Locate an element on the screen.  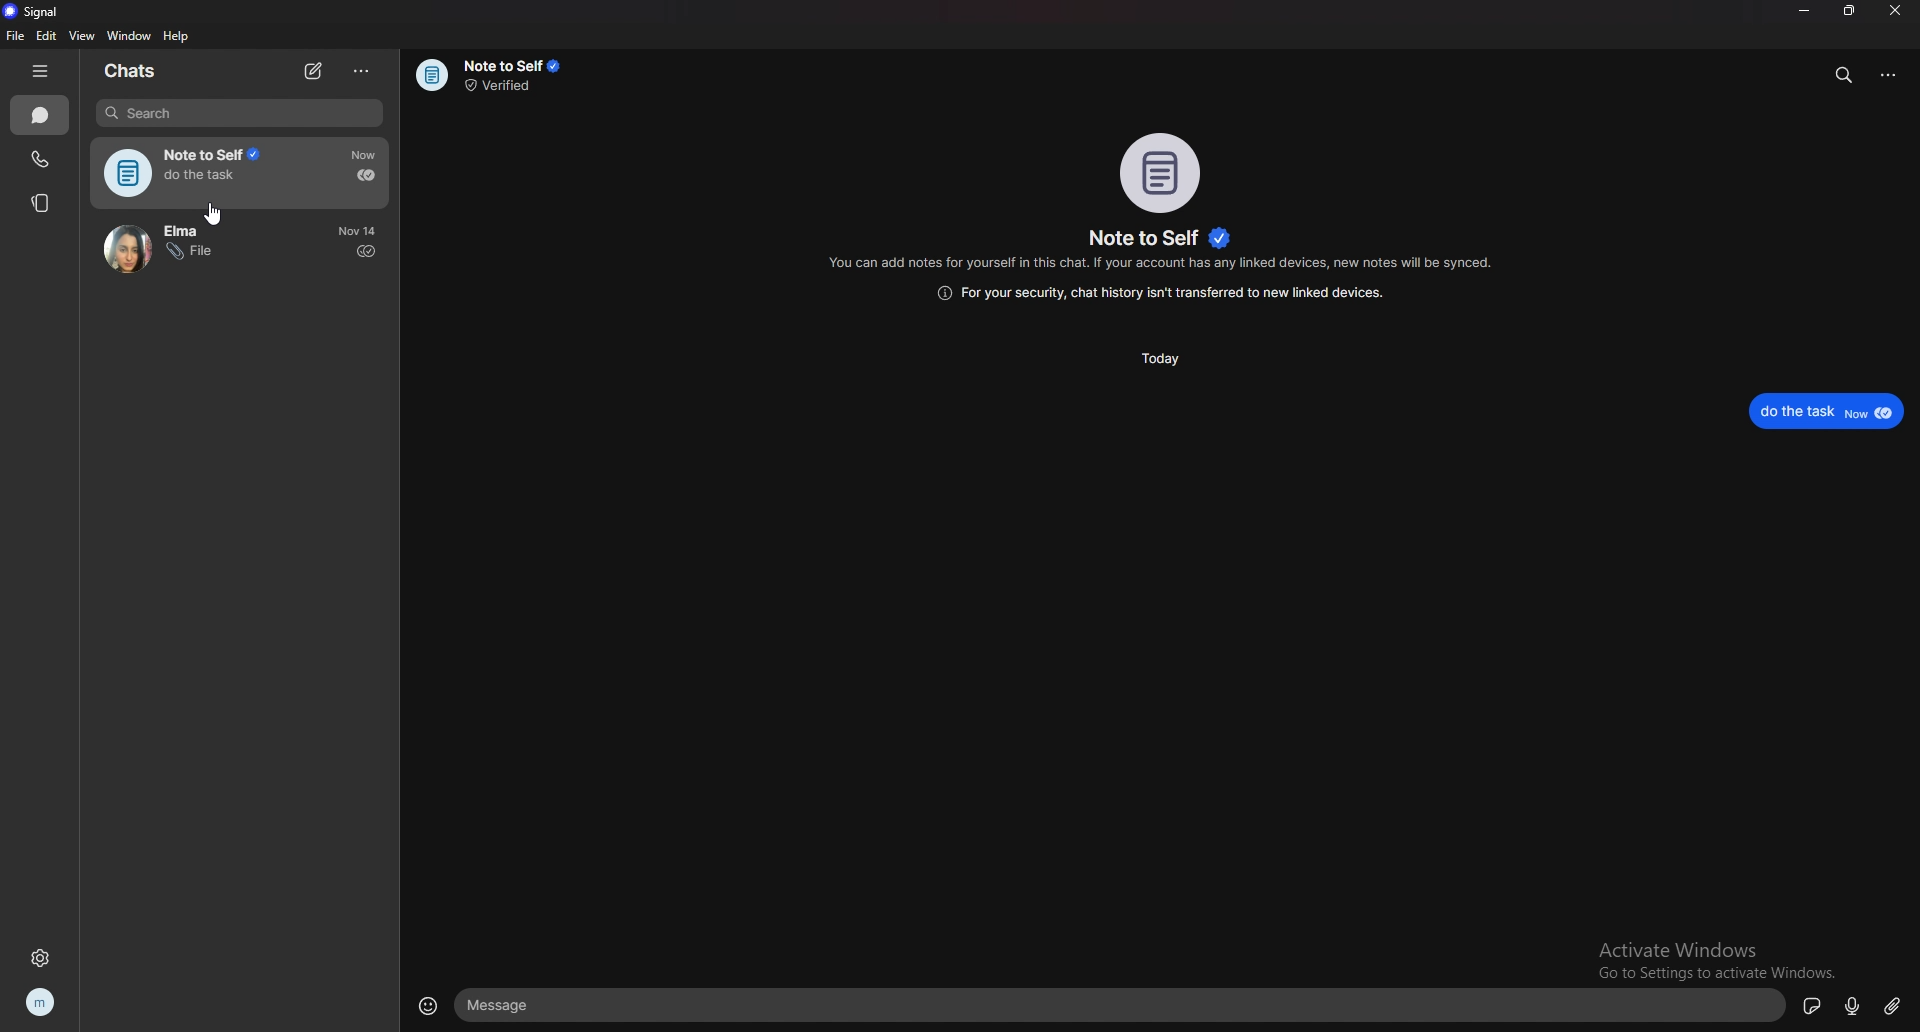
text compose is located at coordinates (1120, 1005).